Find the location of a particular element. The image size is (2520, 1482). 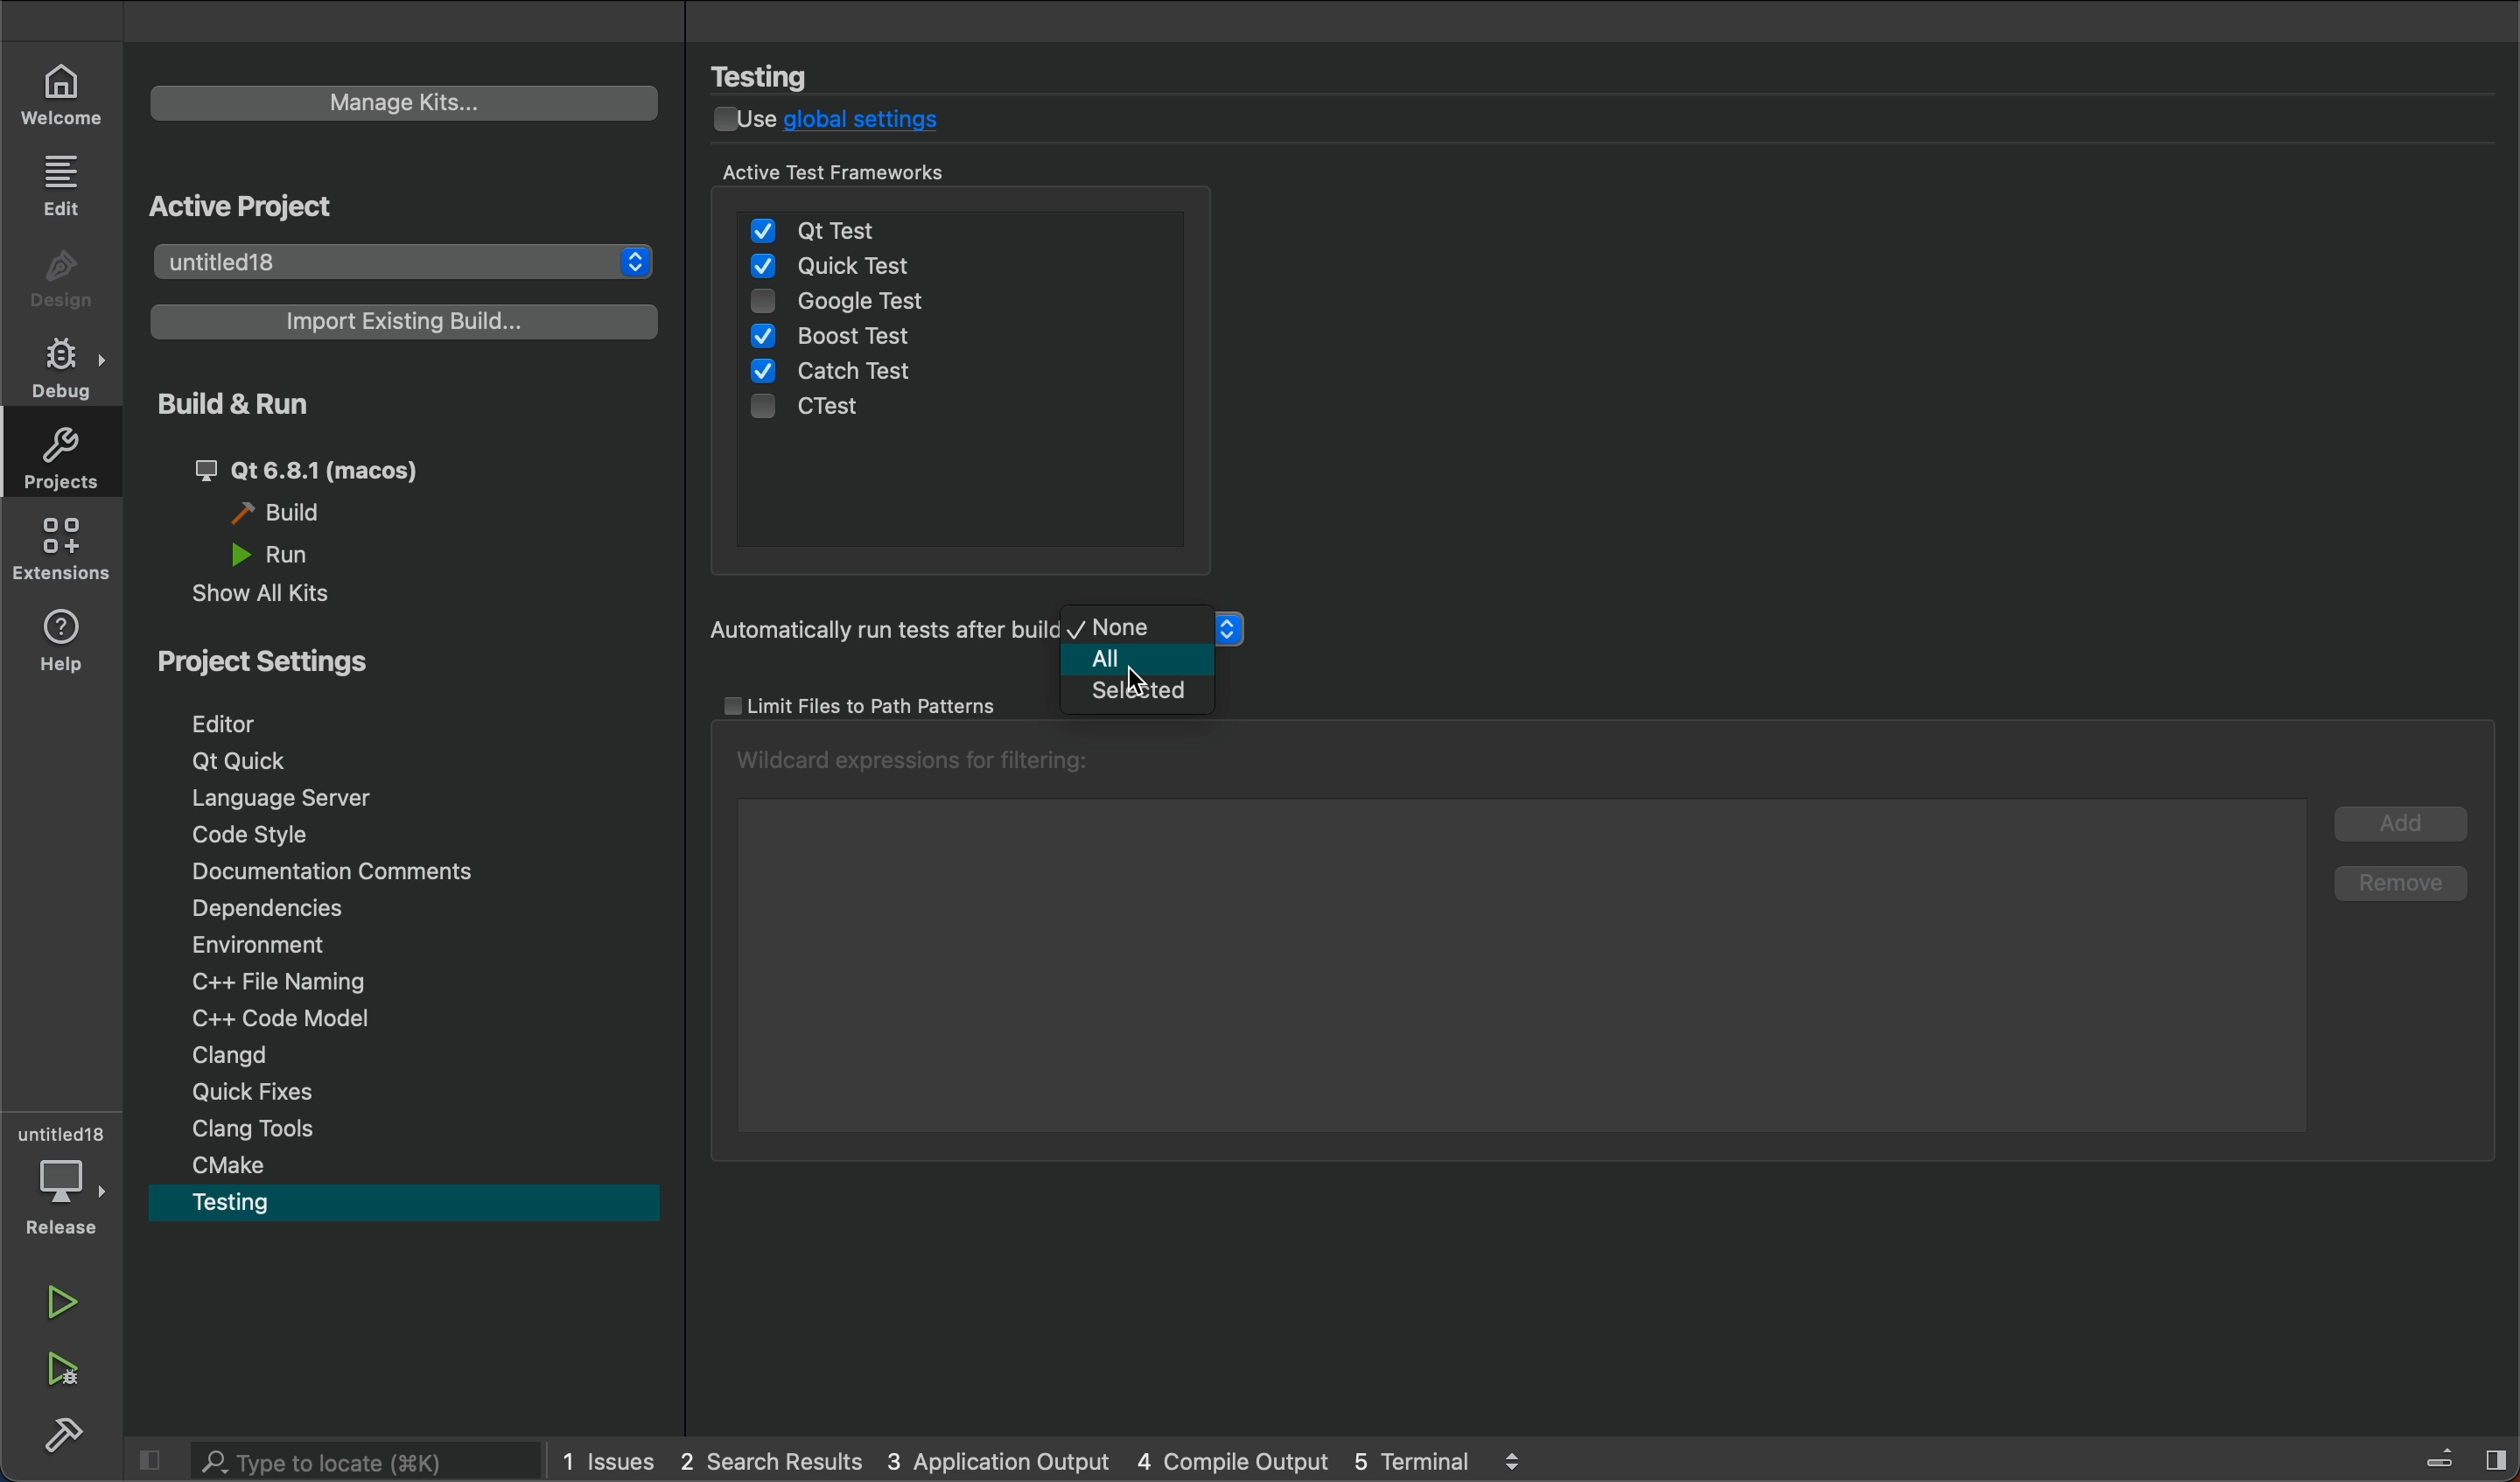

logs is located at coordinates (1061, 1464).